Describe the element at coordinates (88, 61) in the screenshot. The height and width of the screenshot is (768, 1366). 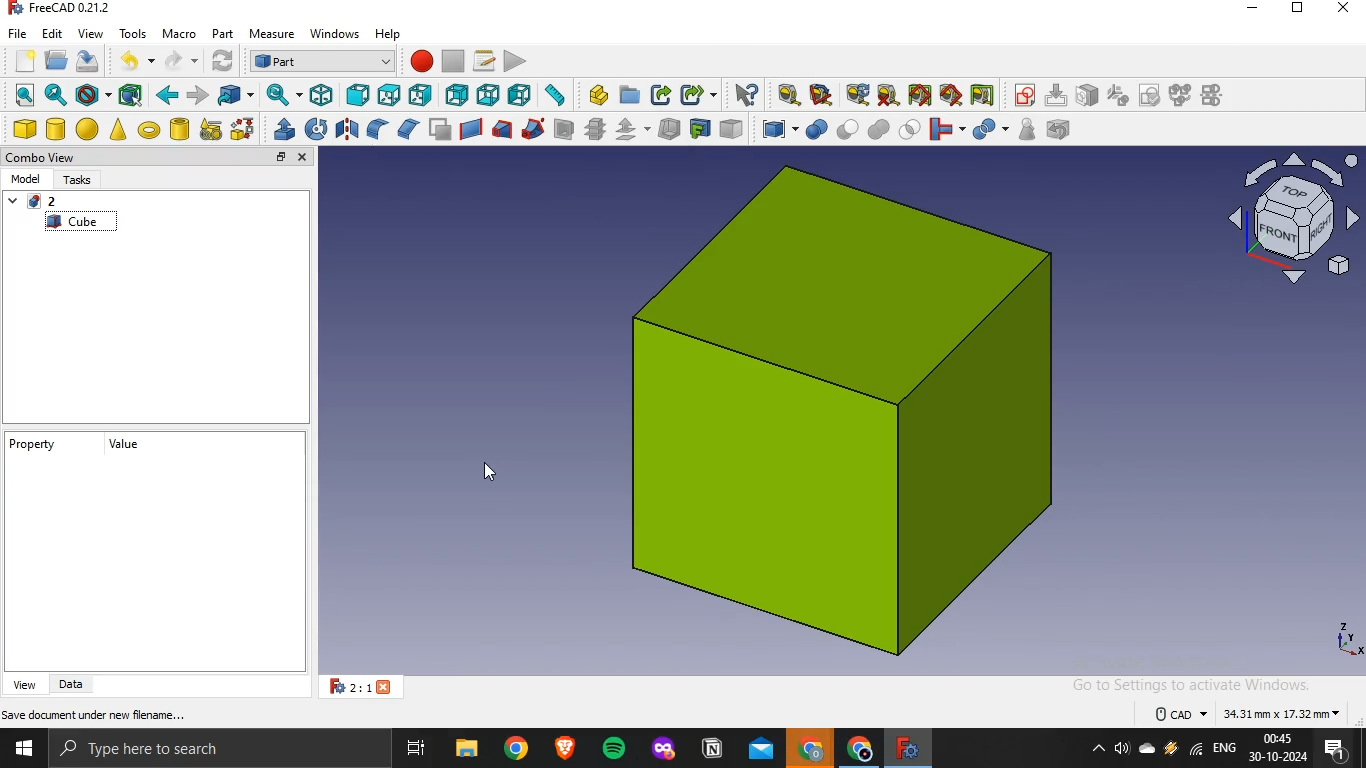
I see `save` at that location.